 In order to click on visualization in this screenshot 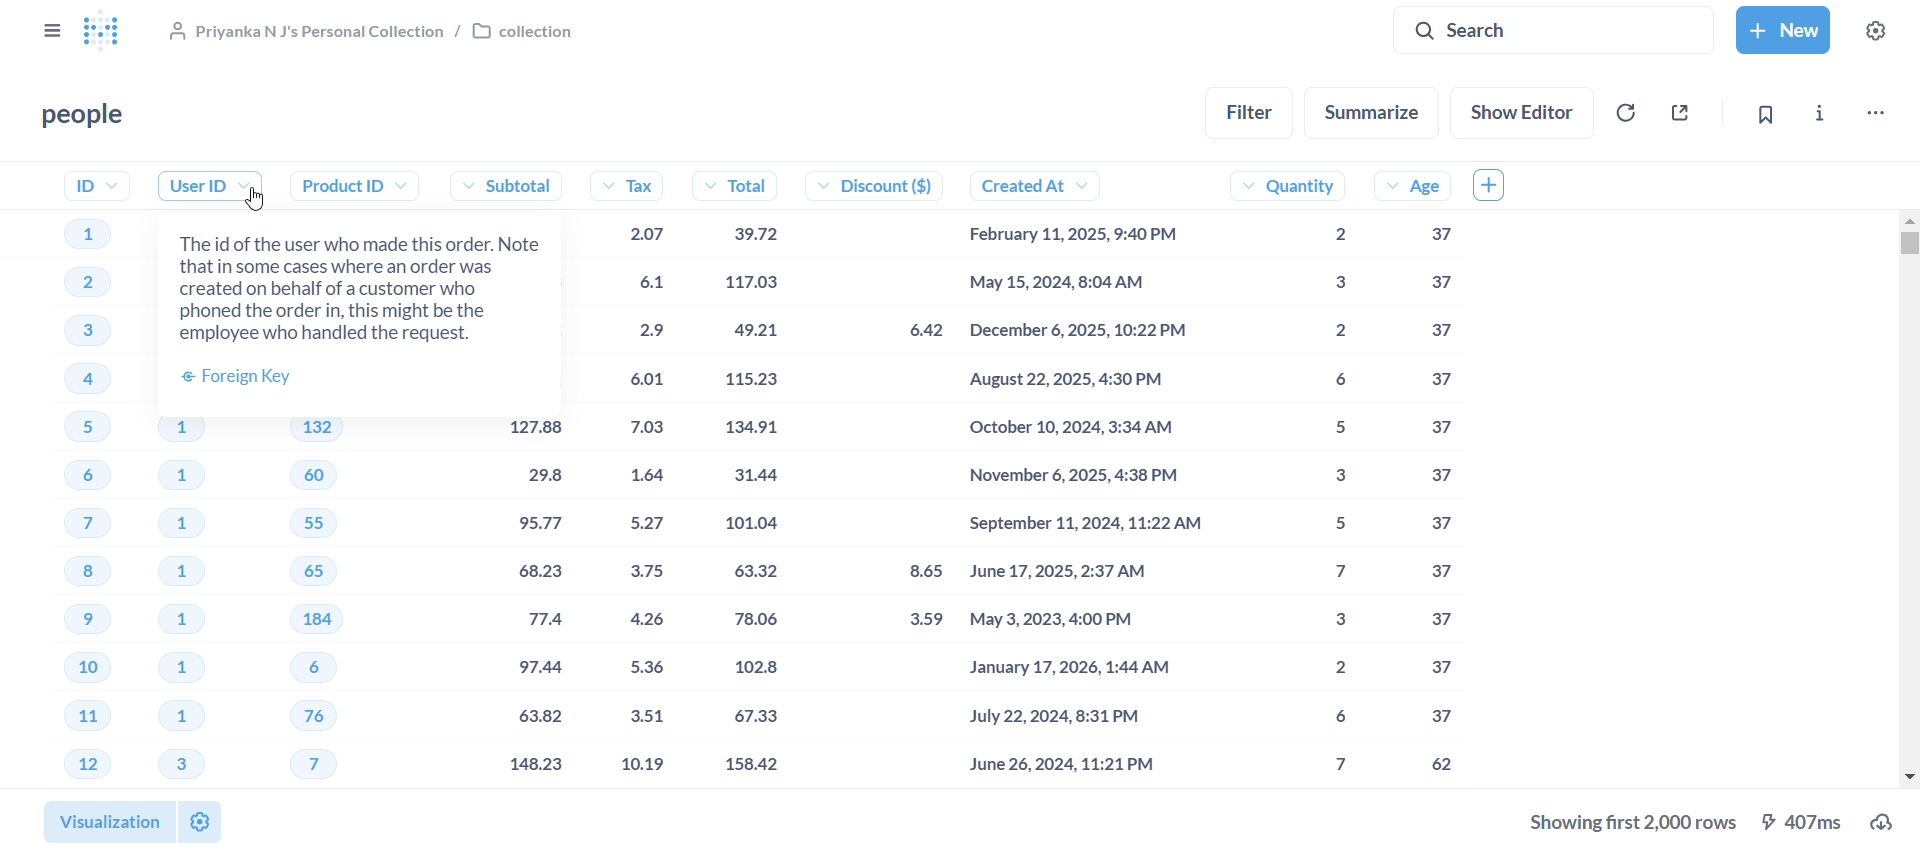, I will do `click(103, 822)`.